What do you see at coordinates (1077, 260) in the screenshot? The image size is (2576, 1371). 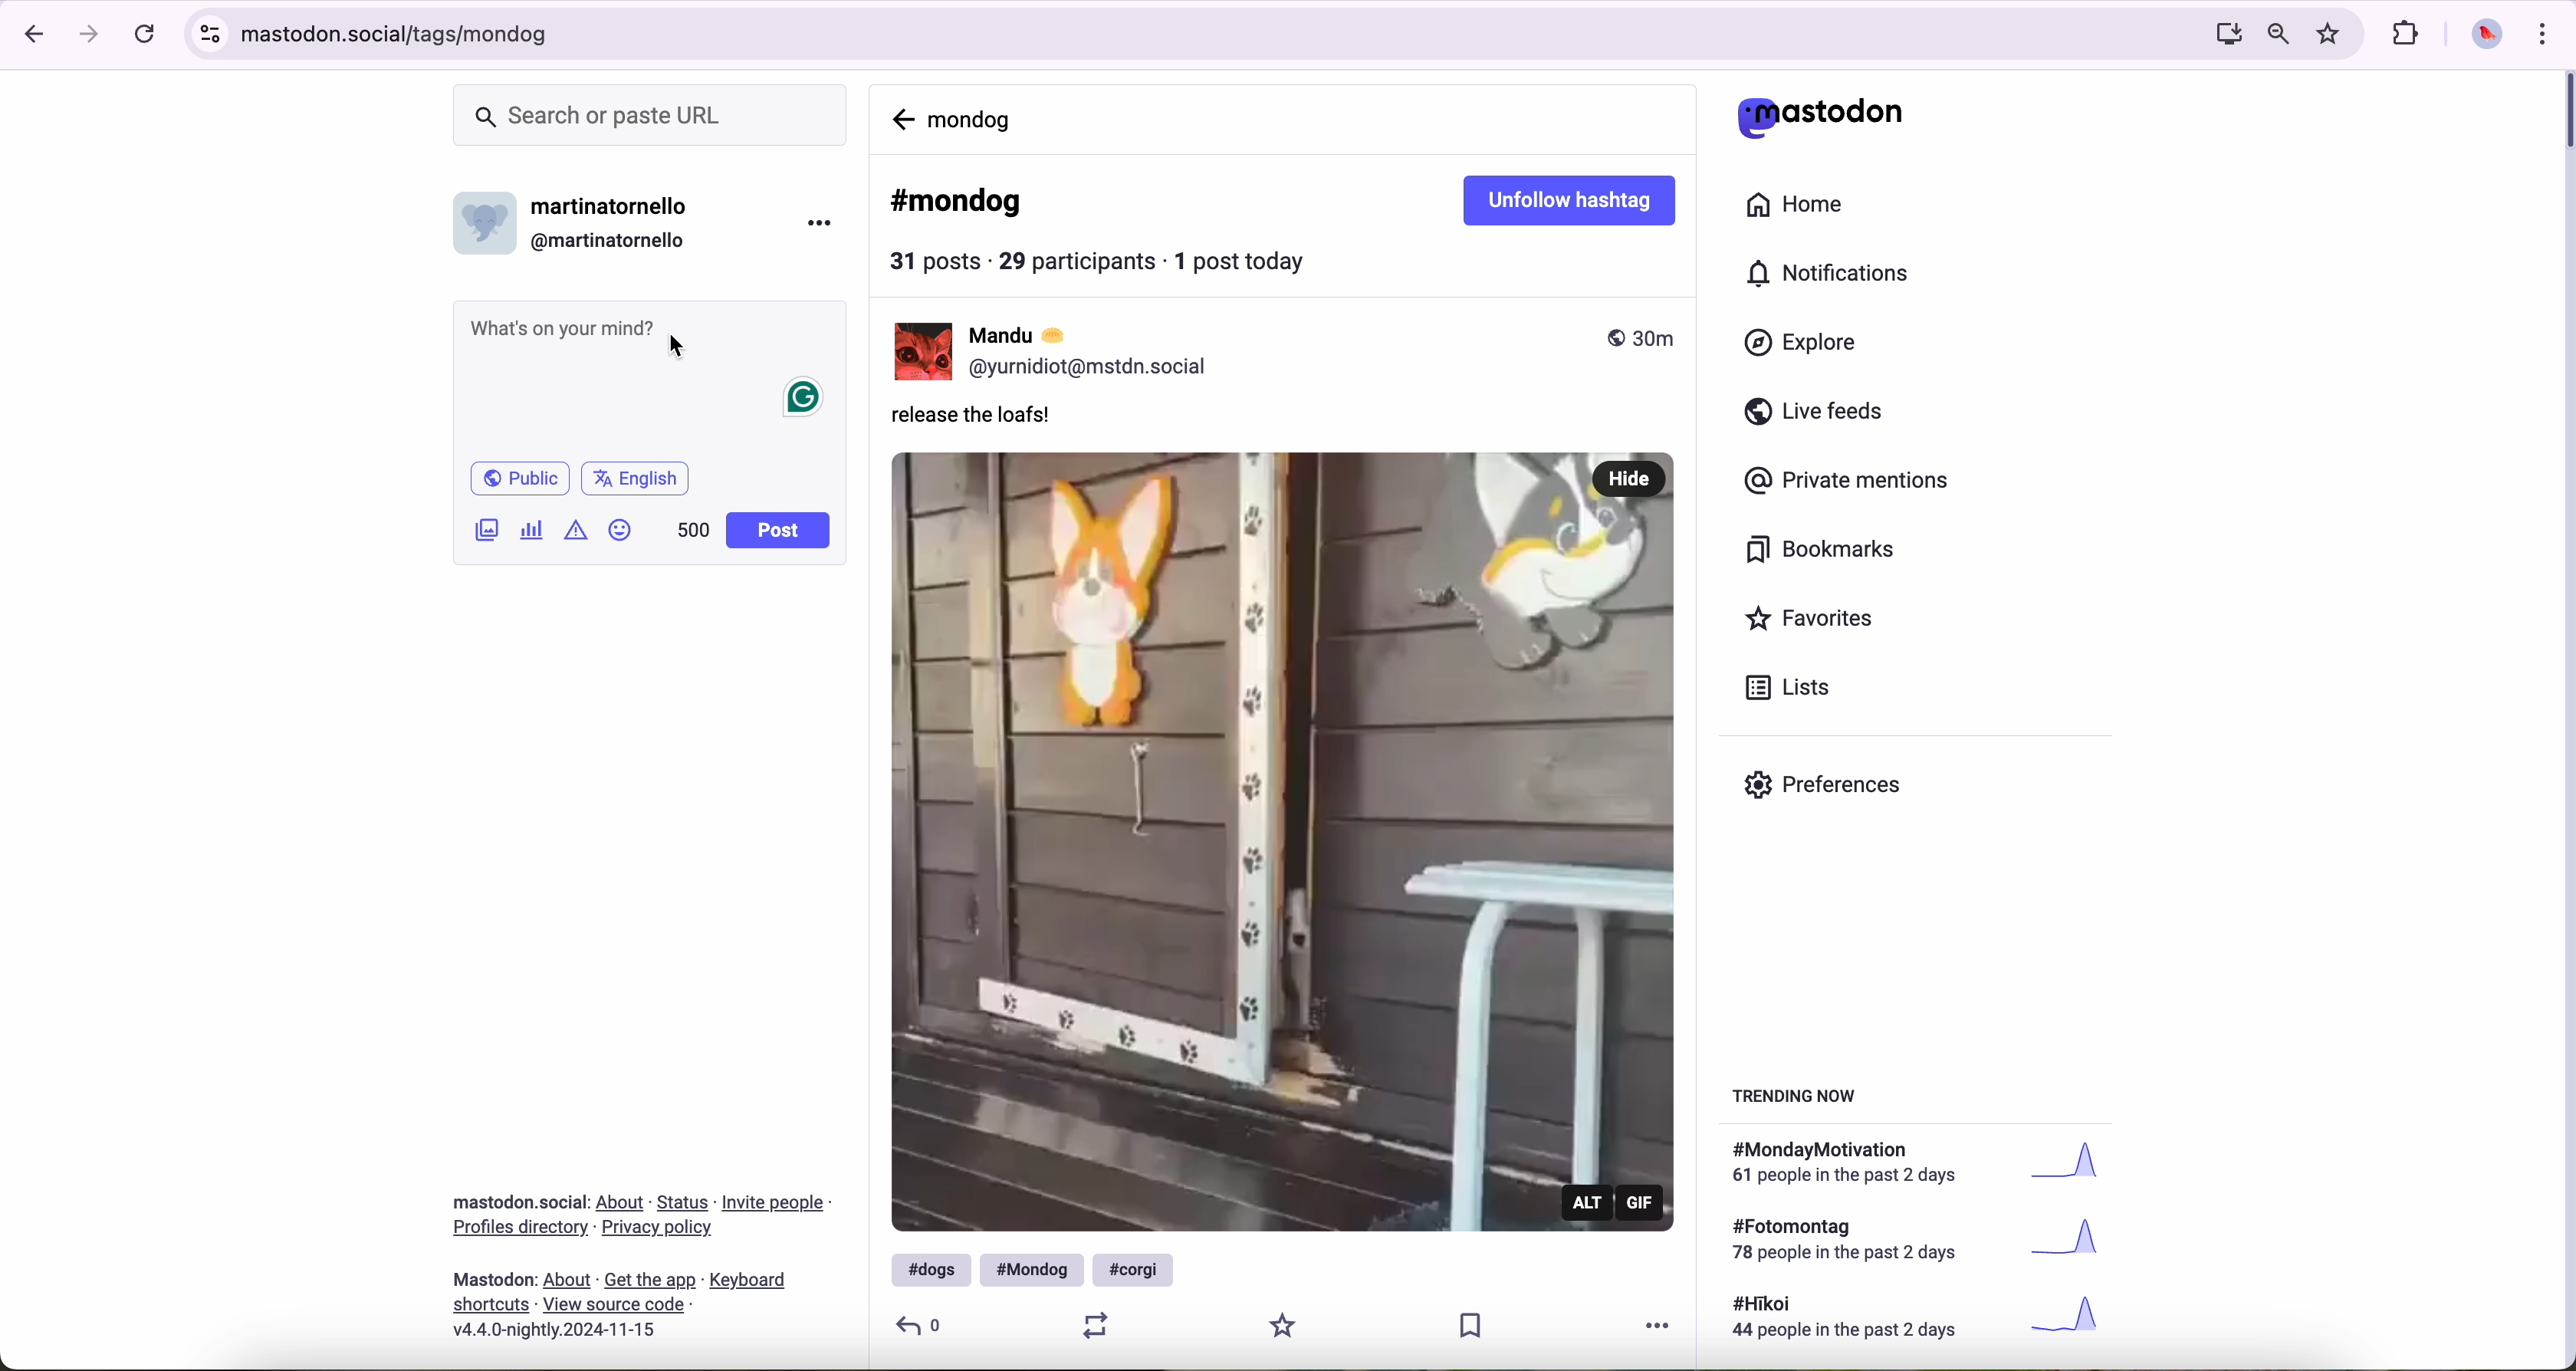 I see `29 participants` at bounding box center [1077, 260].